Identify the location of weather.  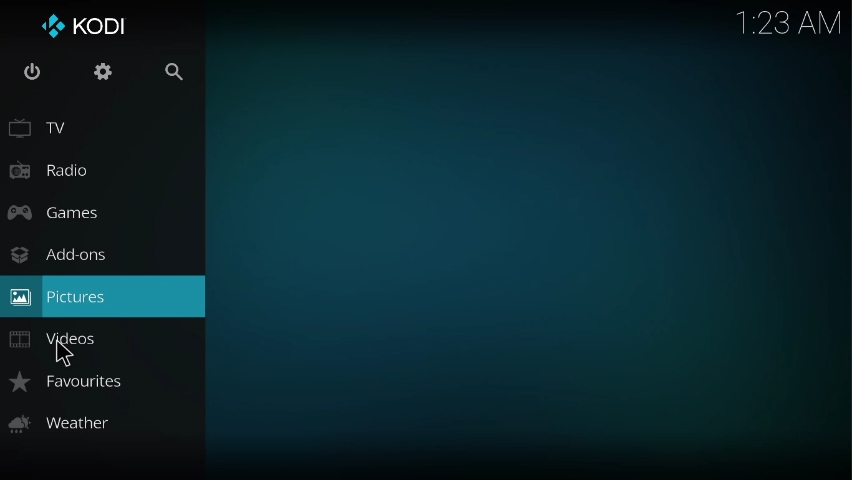
(59, 422).